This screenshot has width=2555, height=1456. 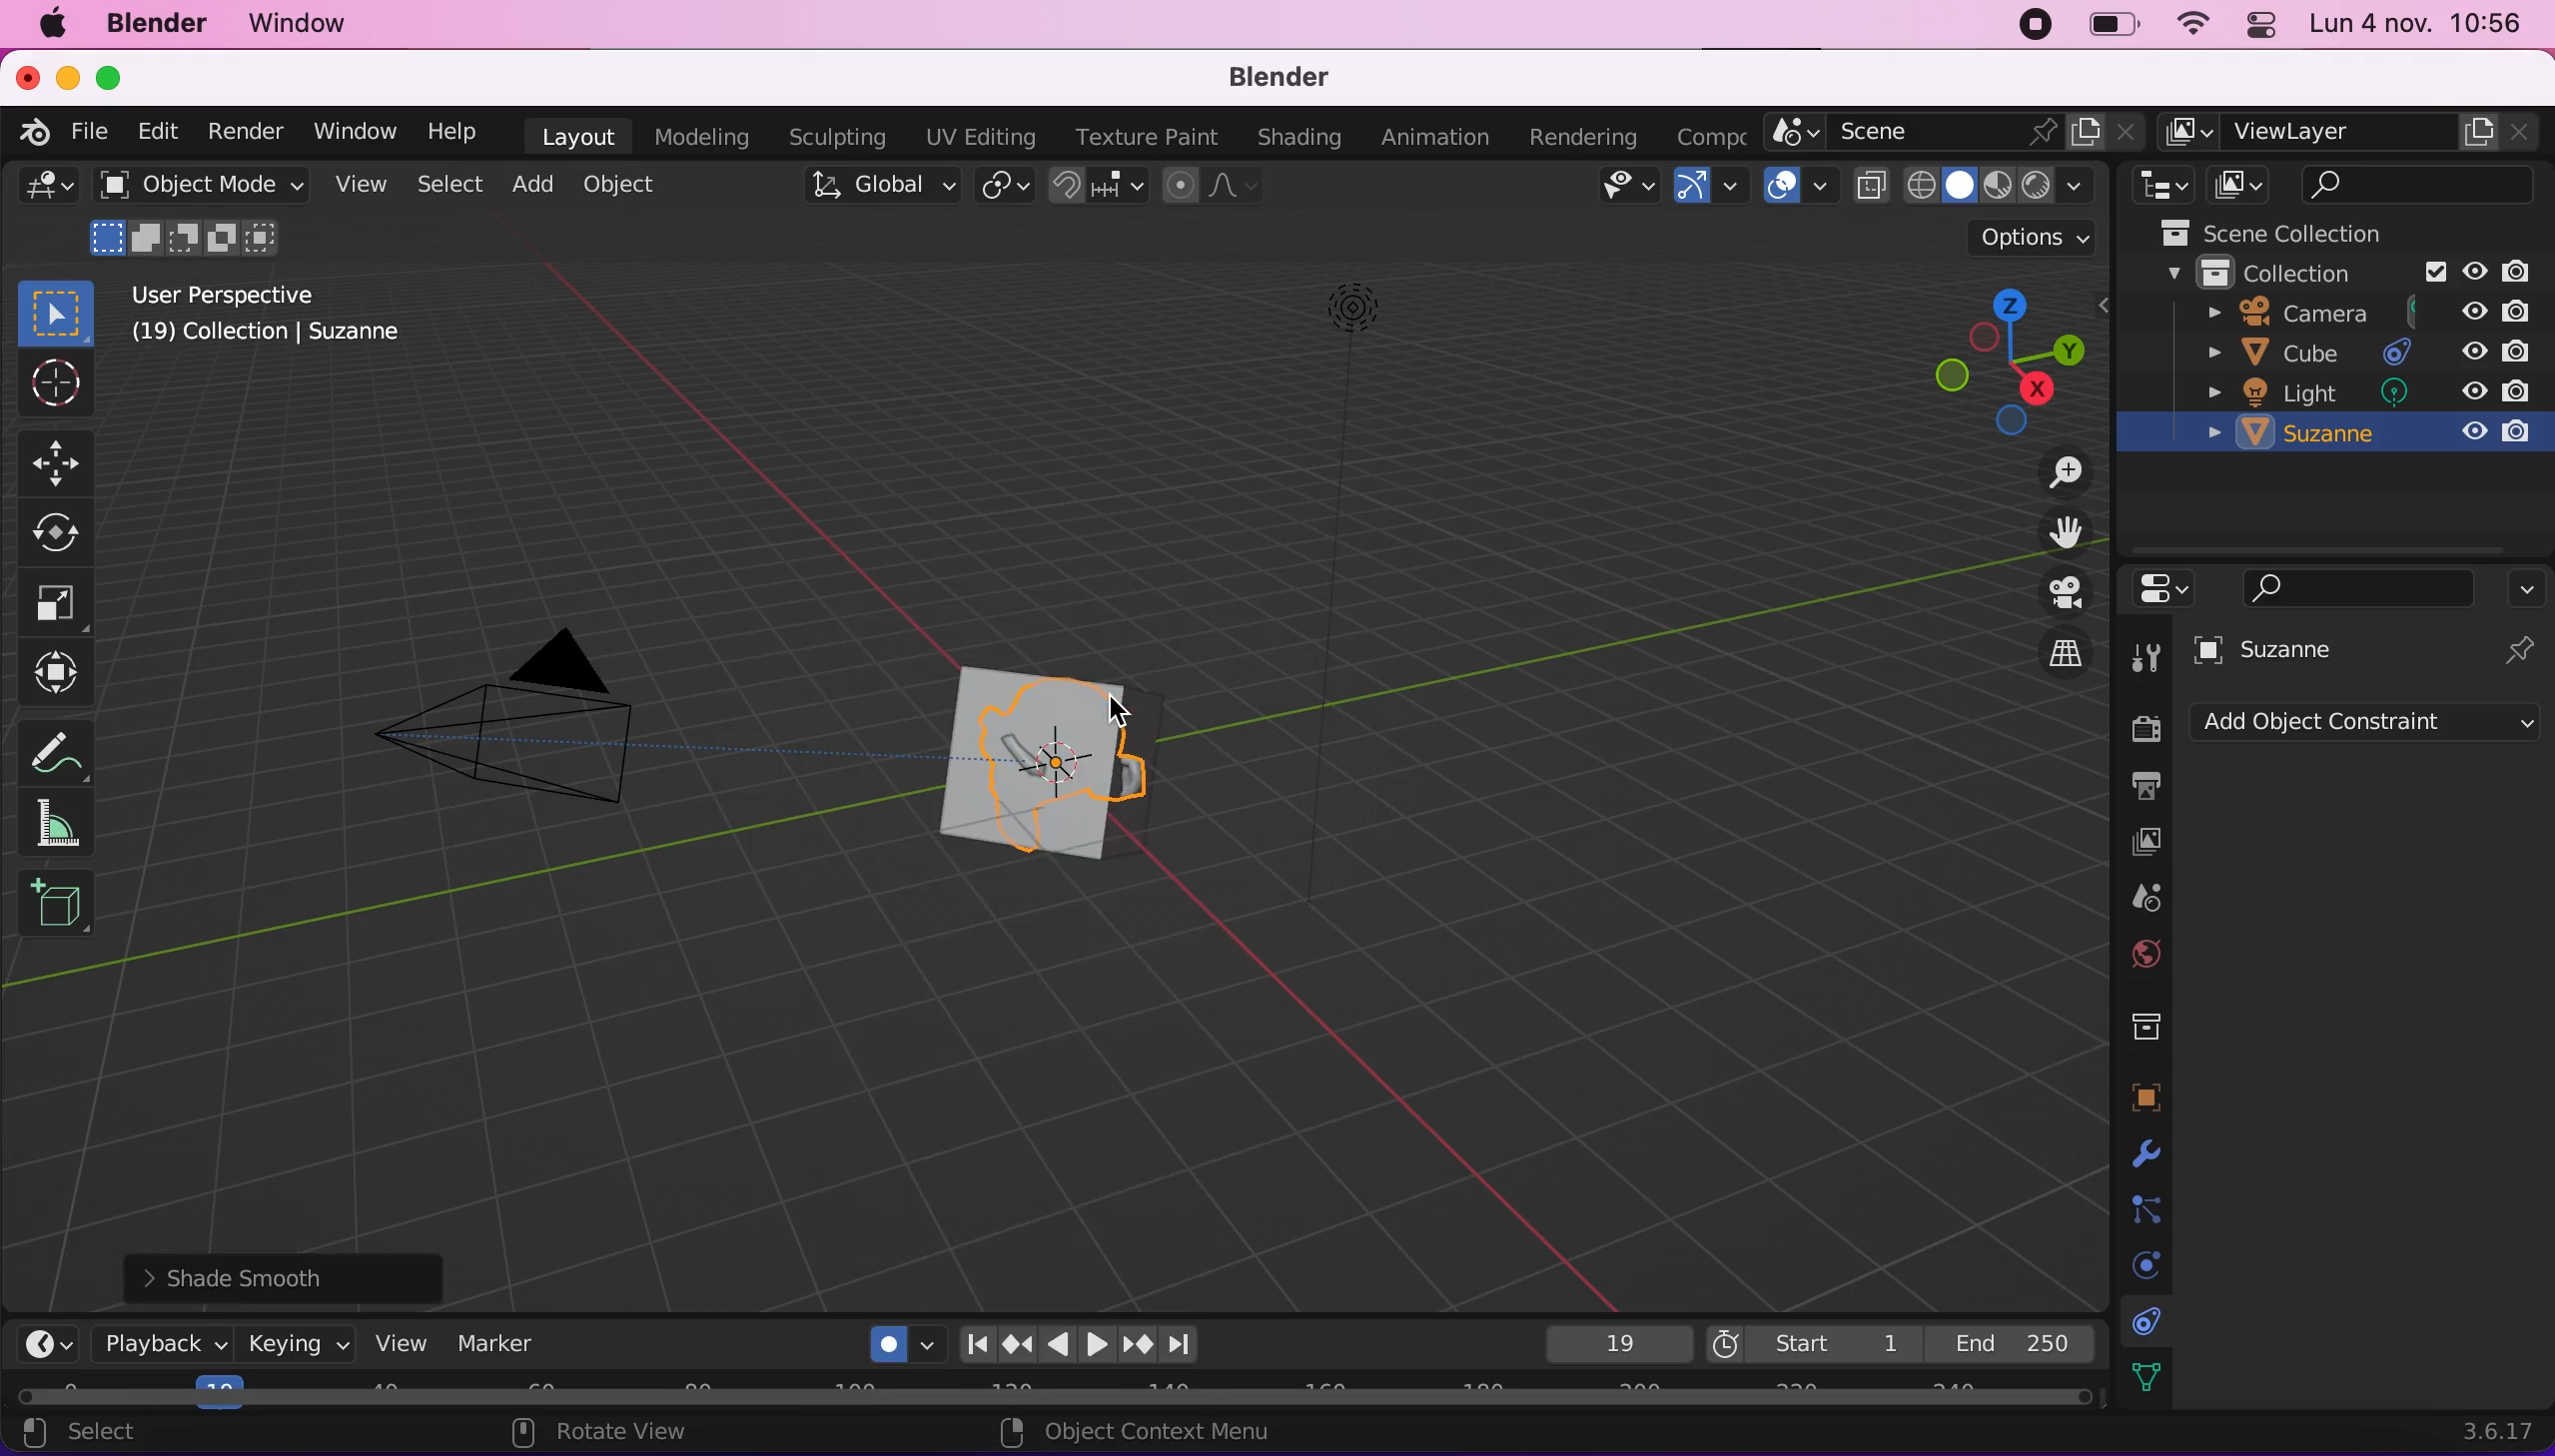 I want to click on scene, so click(x=1926, y=134).